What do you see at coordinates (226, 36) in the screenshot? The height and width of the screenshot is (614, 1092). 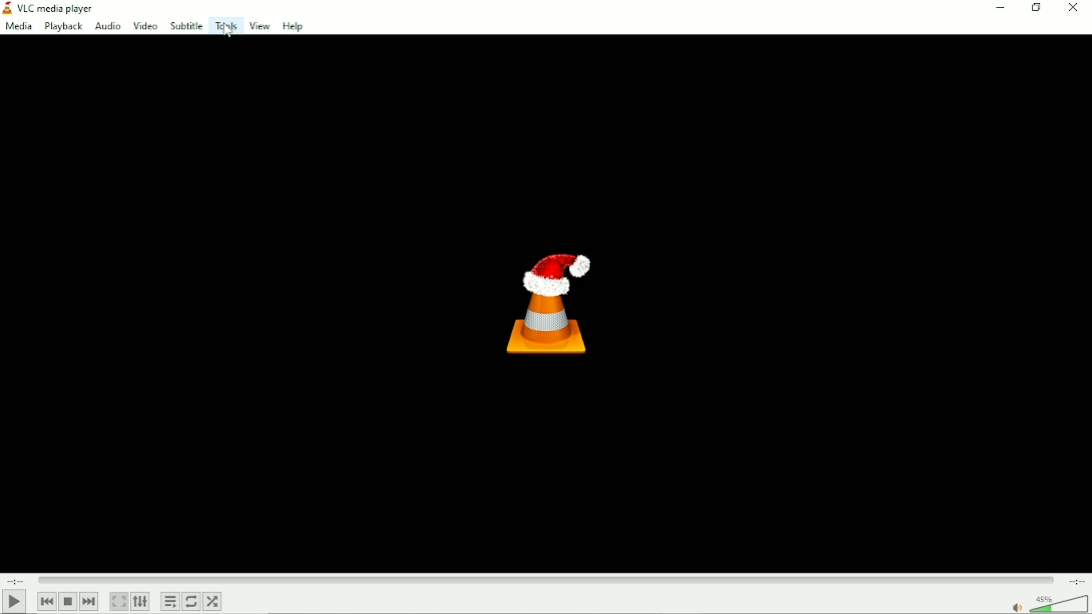 I see `Cursor` at bounding box center [226, 36].